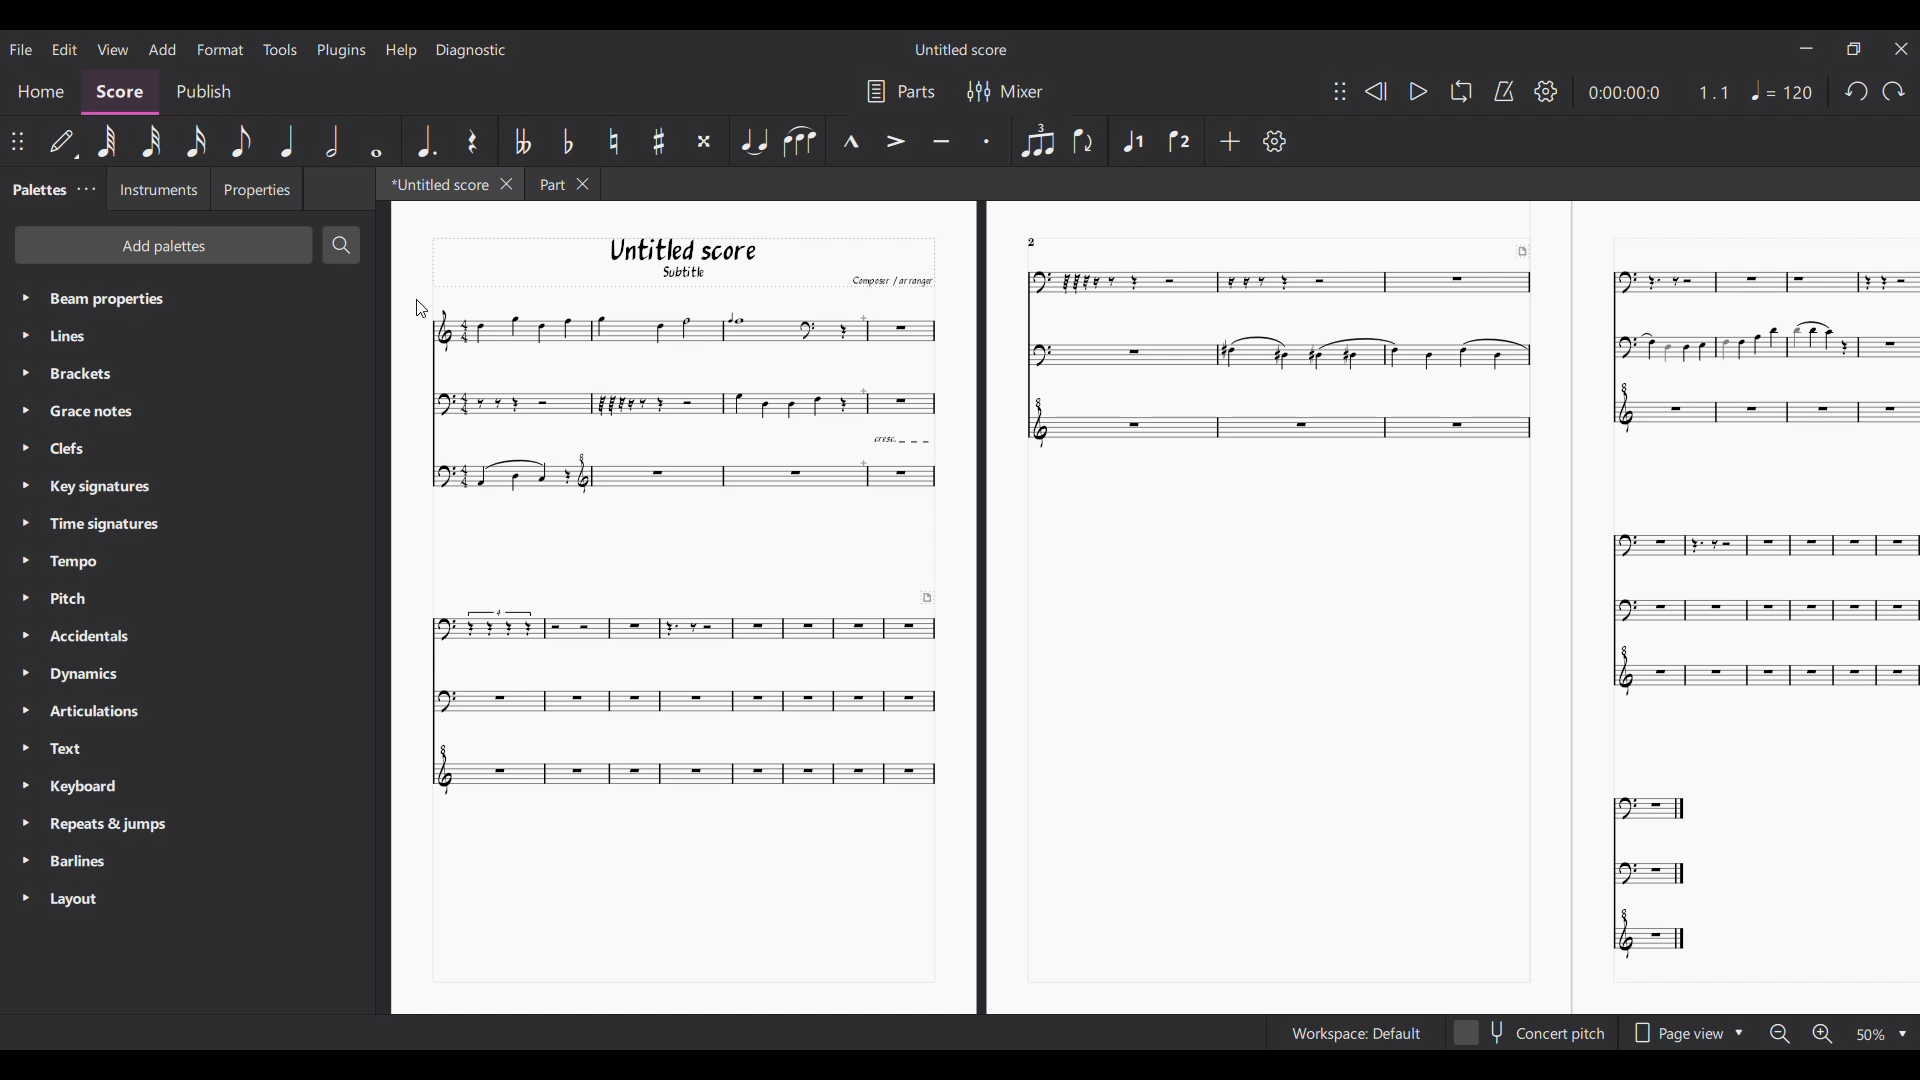  I want to click on , so click(687, 772).